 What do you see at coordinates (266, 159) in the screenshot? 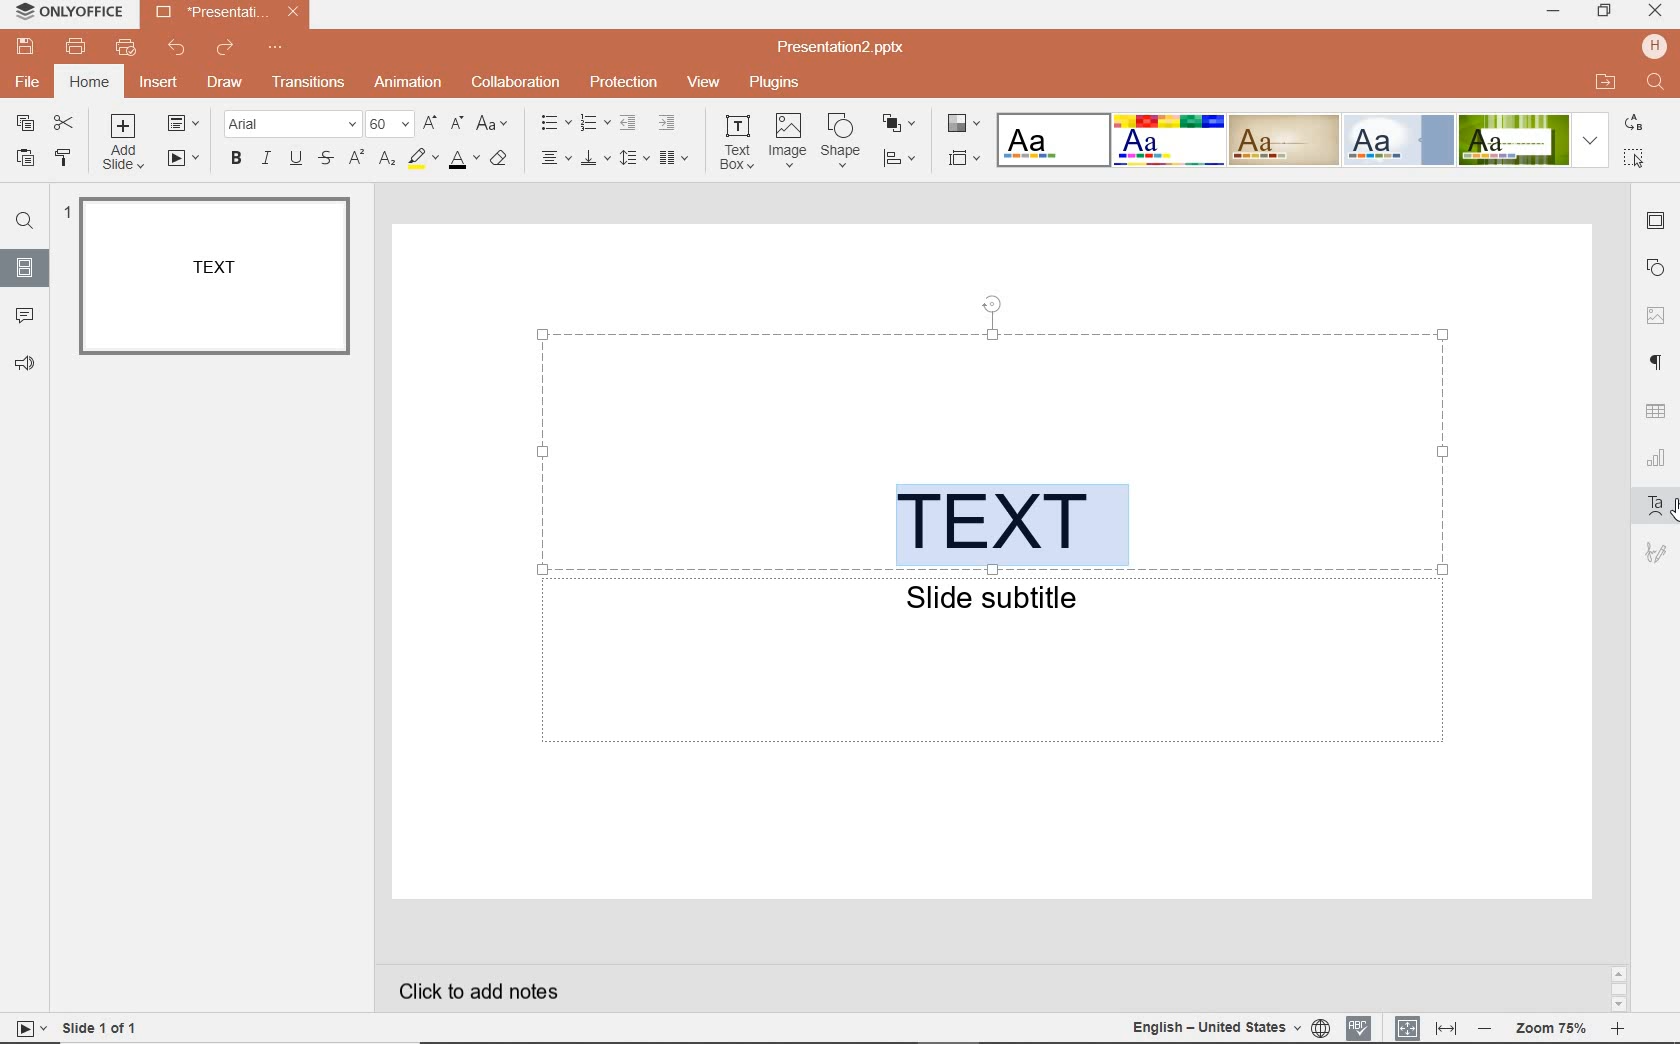
I see `ITALIC` at bounding box center [266, 159].